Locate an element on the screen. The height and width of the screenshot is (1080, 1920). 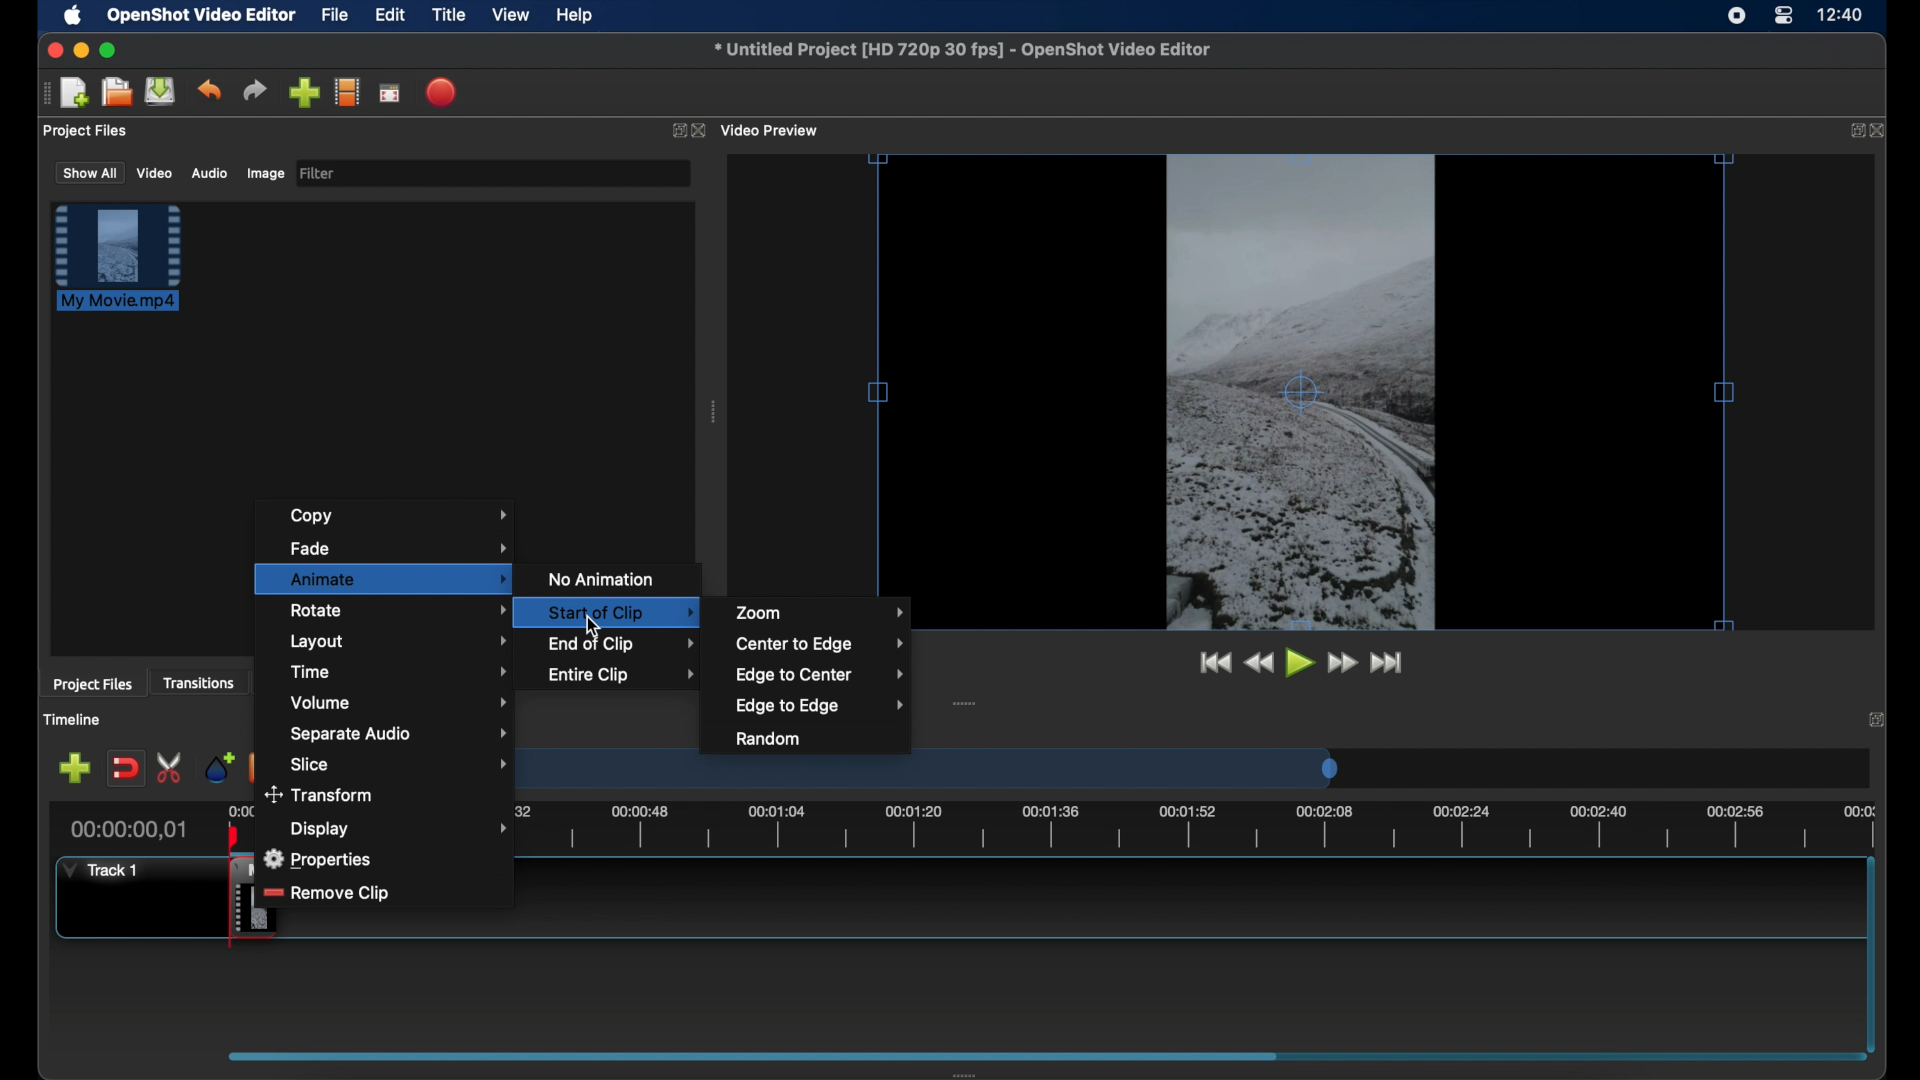
new project is located at coordinates (75, 93).